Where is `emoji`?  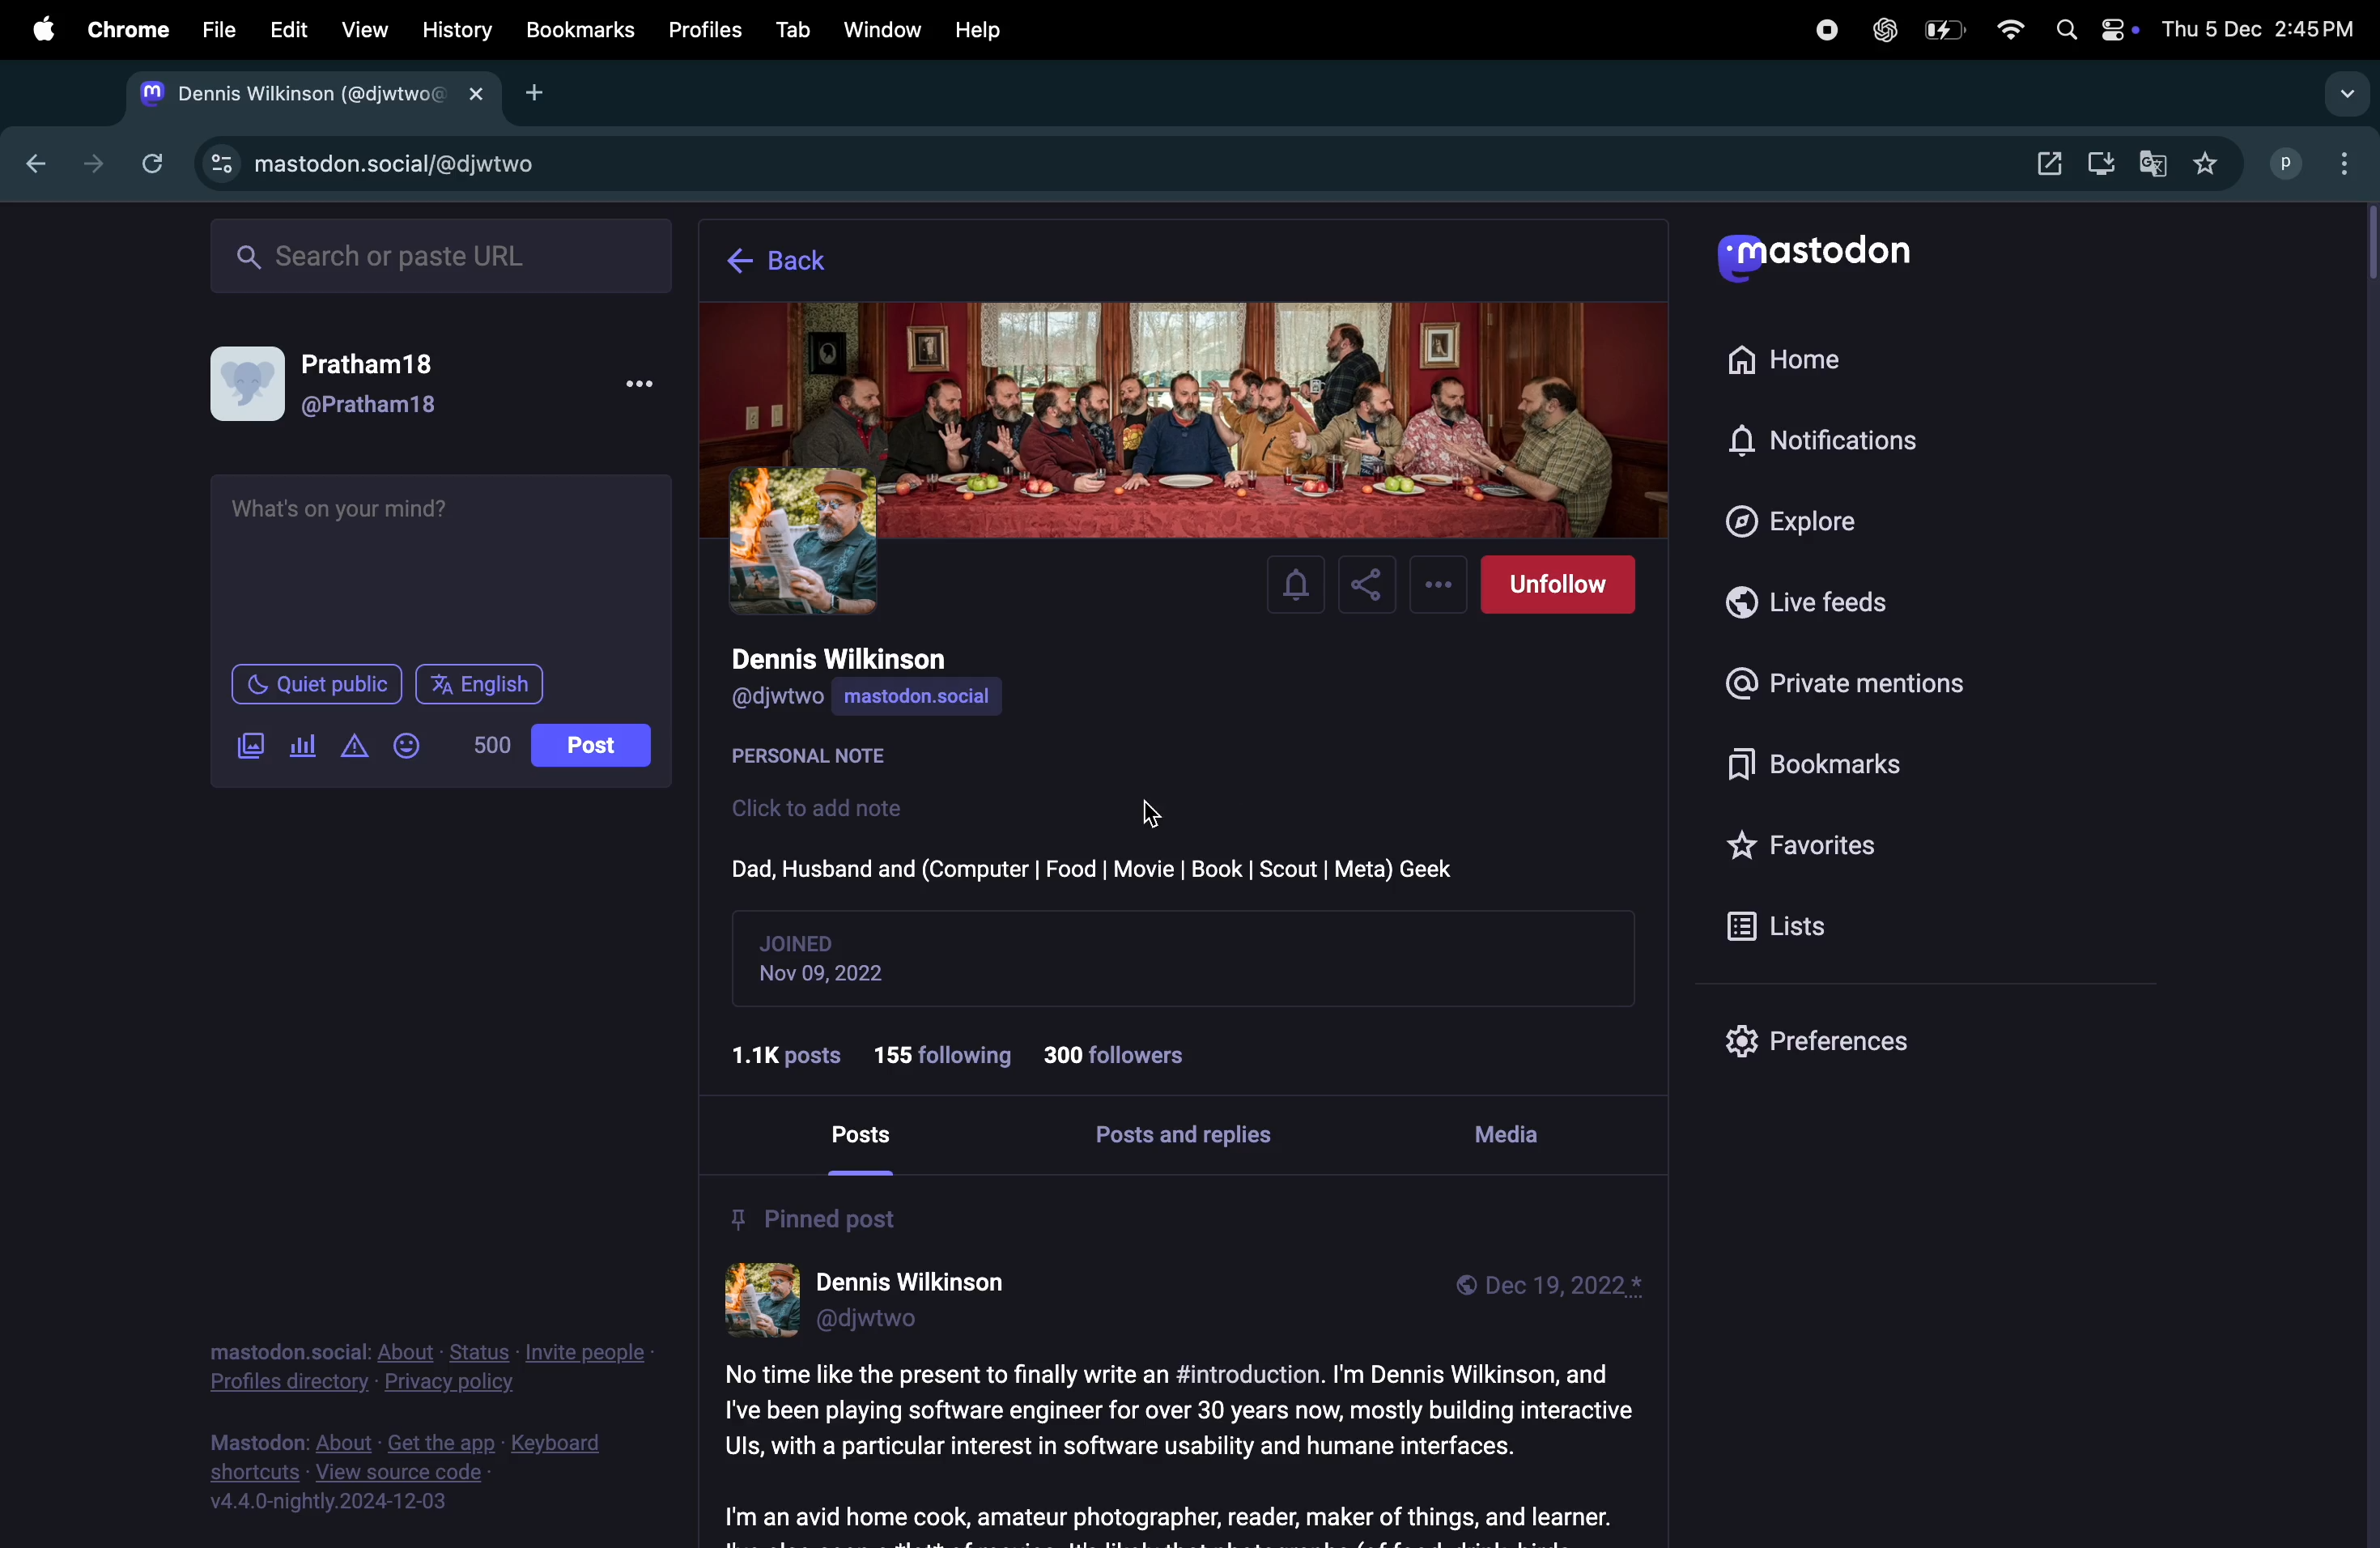
emoji is located at coordinates (408, 743).